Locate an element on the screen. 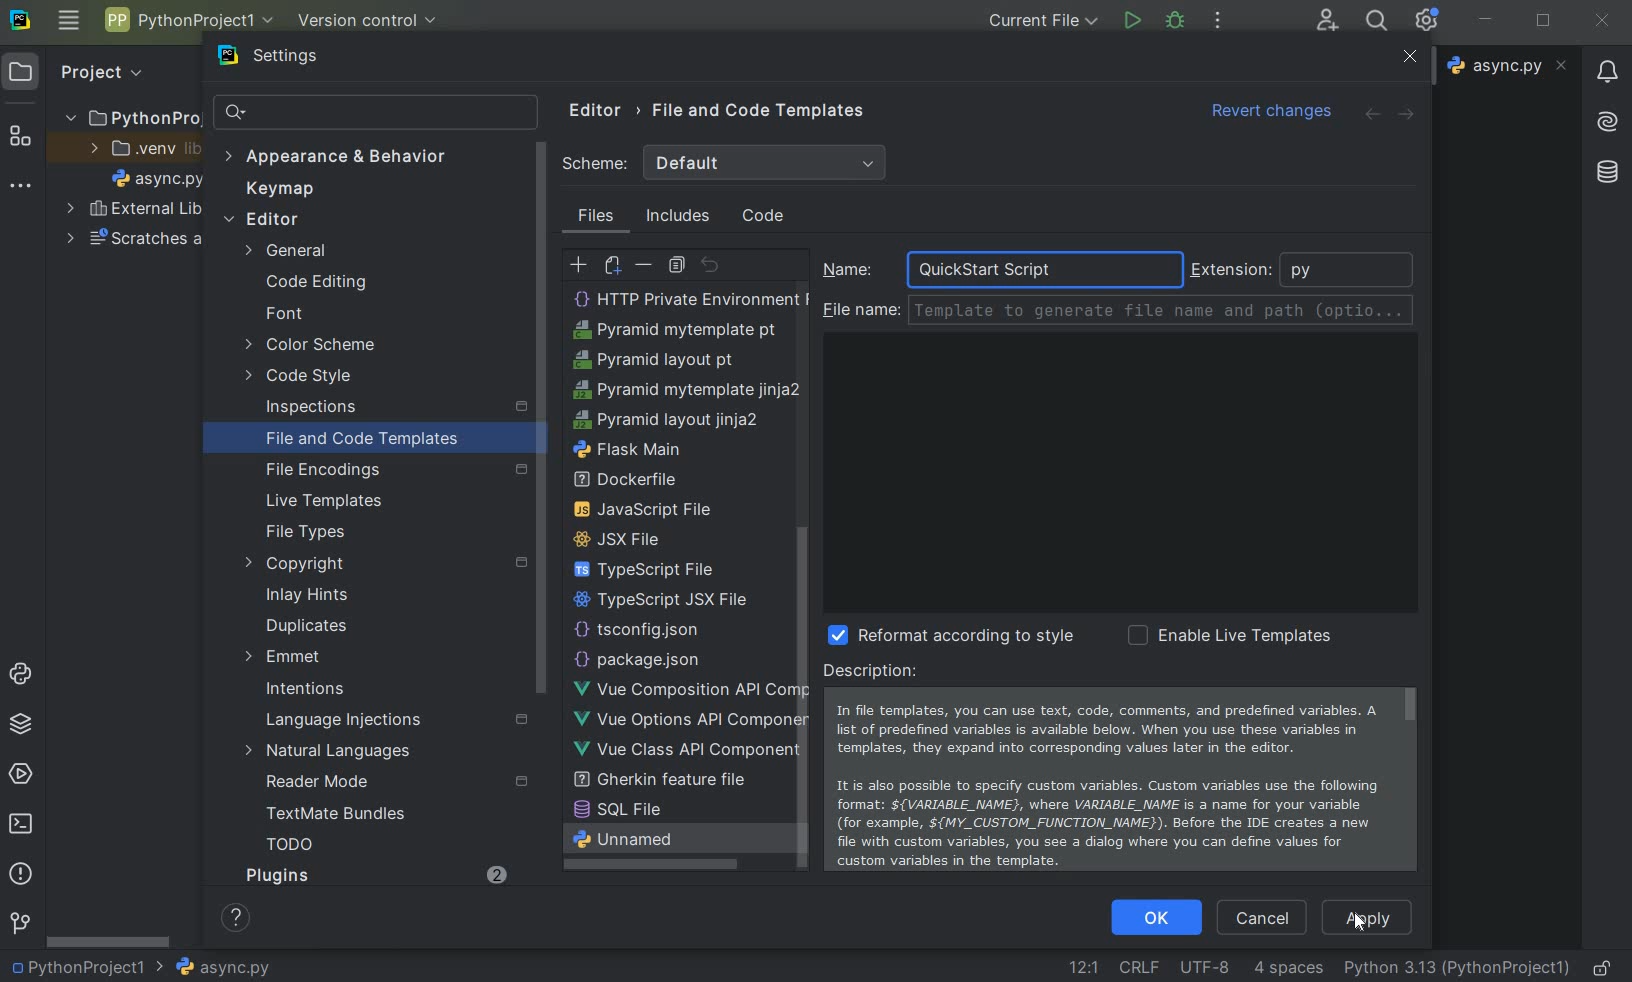 The image size is (1632, 982). external libraries is located at coordinates (129, 210).